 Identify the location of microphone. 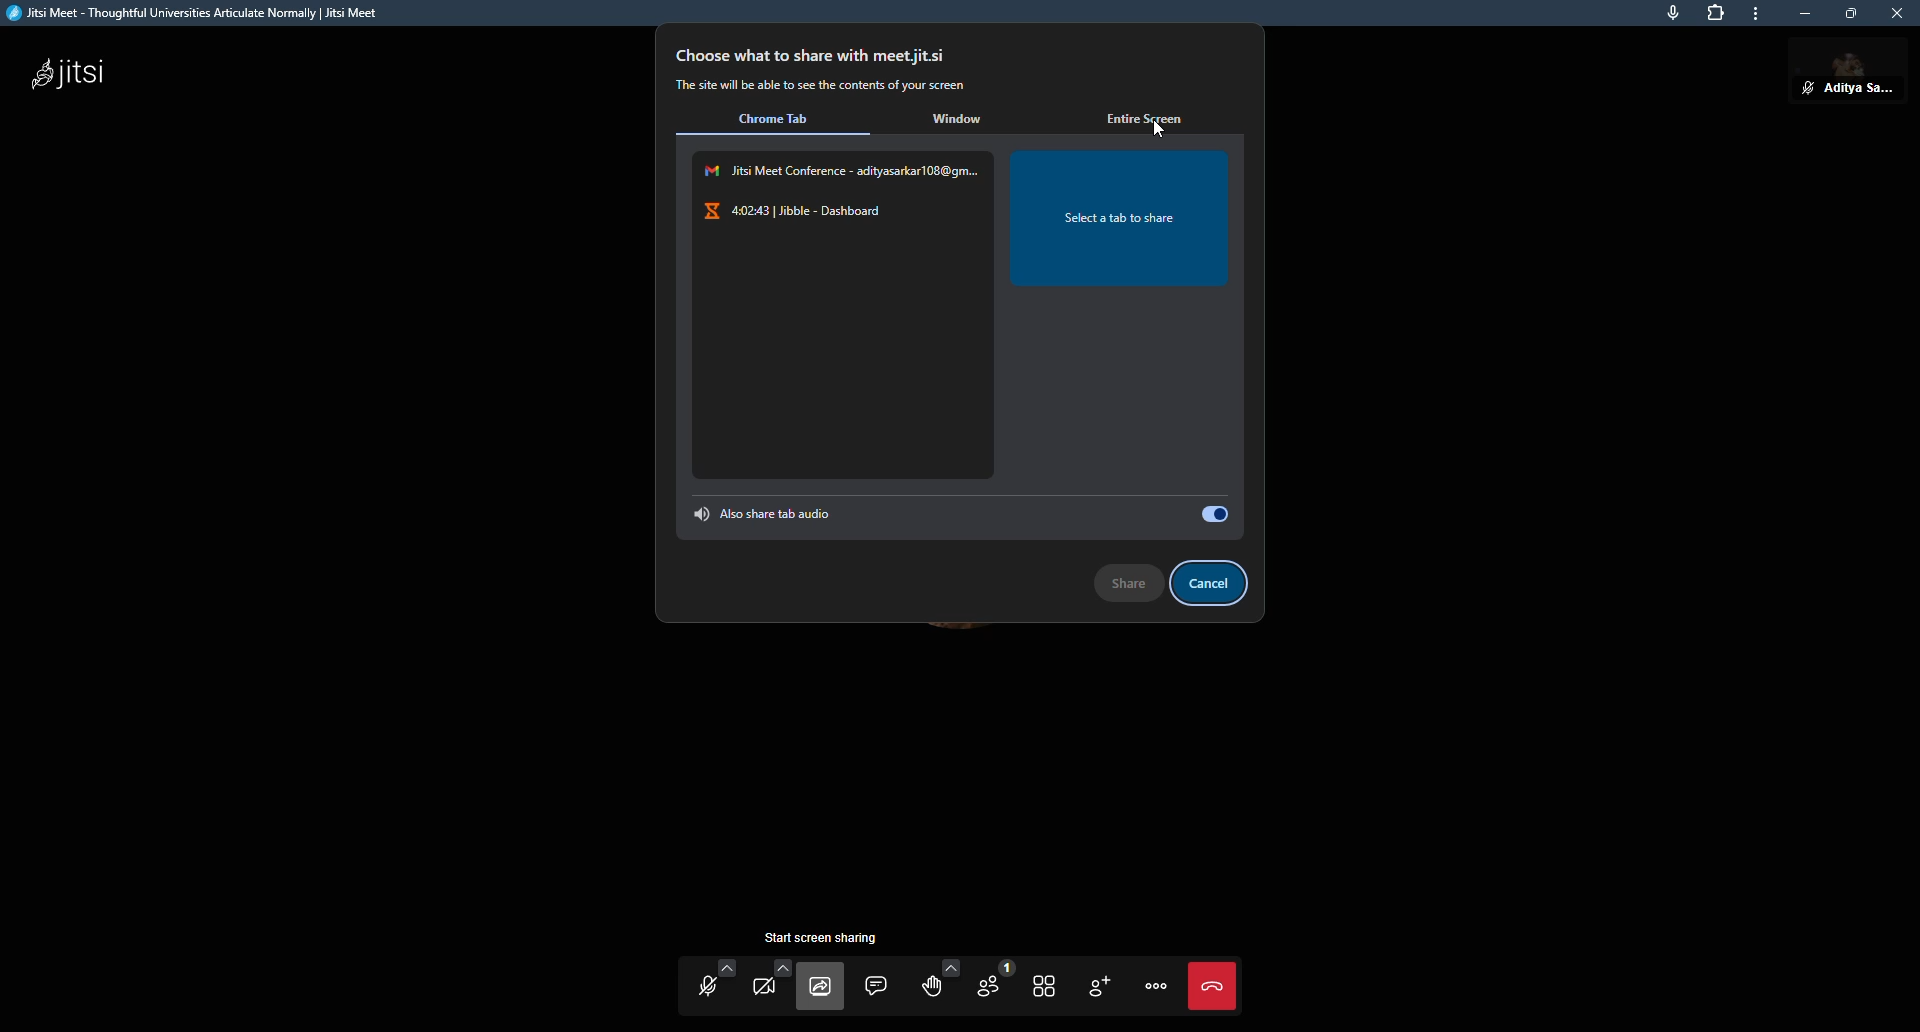
(1664, 16).